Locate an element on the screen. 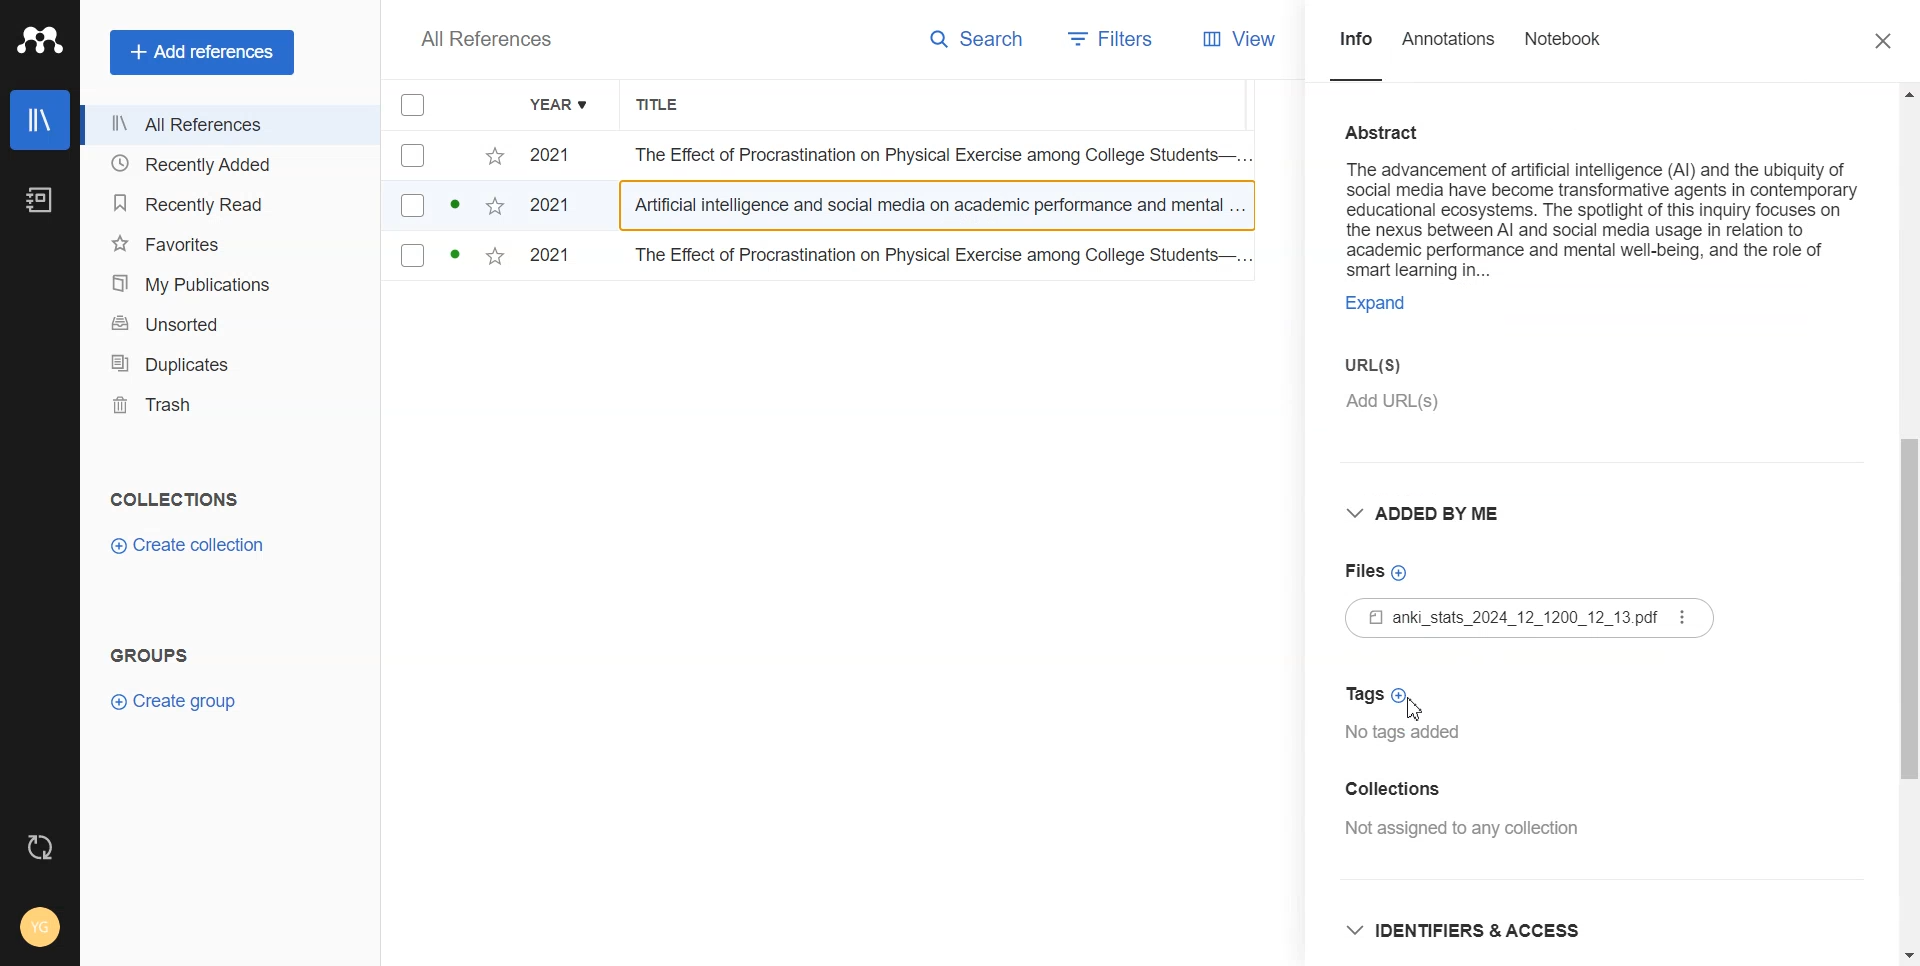 The image size is (1920, 966). Favorites is located at coordinates (228, 243).